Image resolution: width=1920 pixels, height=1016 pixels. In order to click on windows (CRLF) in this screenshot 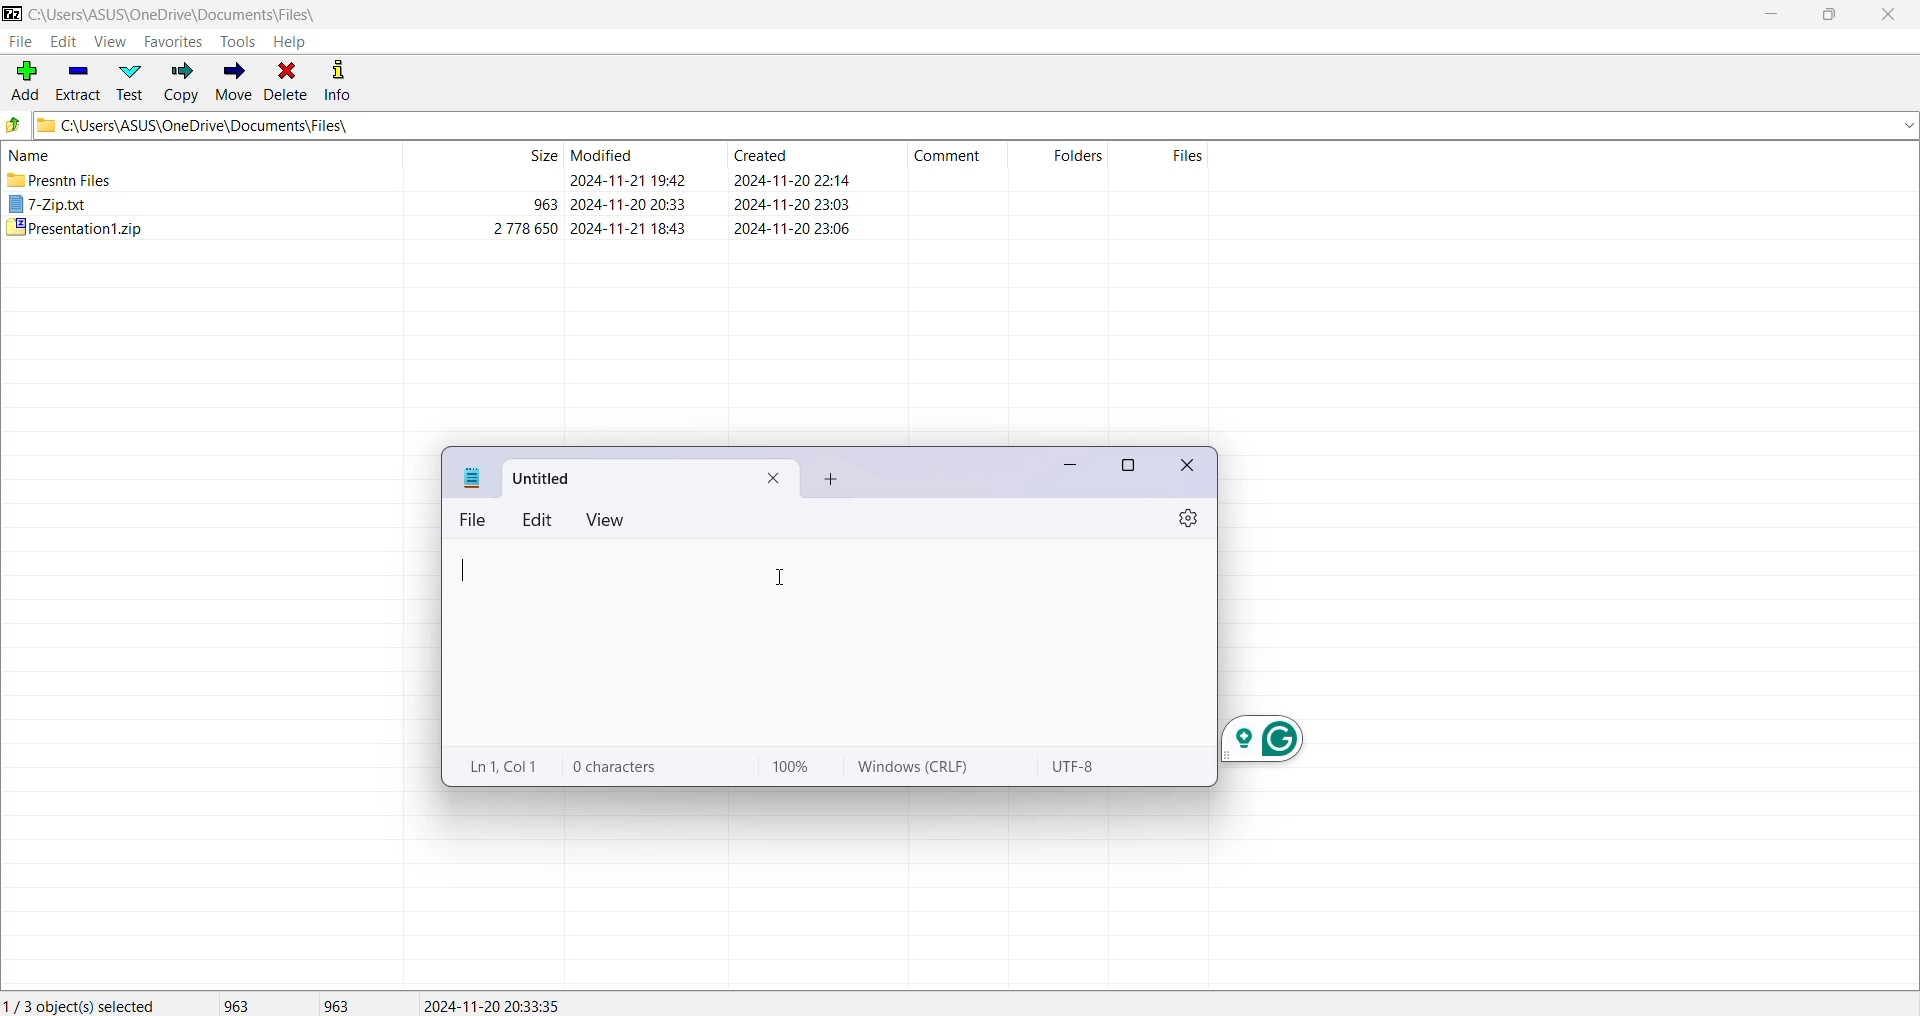, I will do `click(912, 766)`.